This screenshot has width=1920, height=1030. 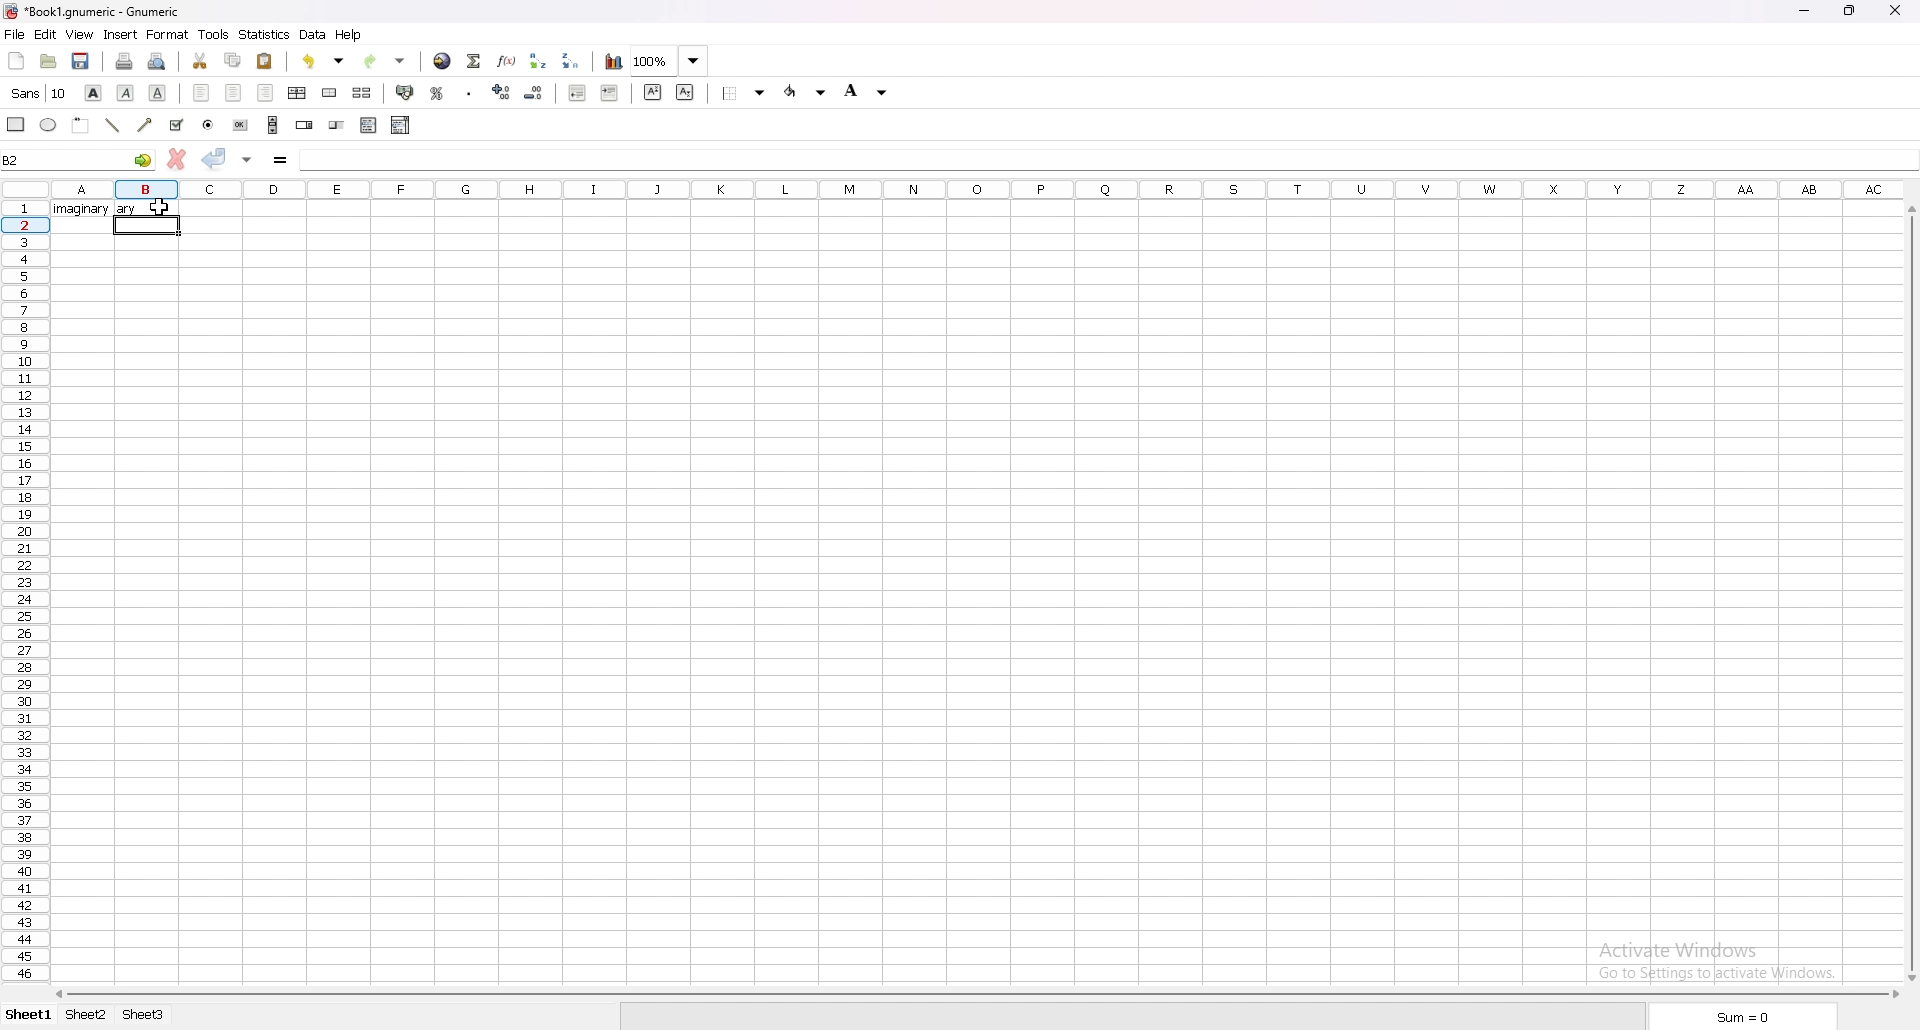 I want to click on radio button, so click(x=210, y=124).